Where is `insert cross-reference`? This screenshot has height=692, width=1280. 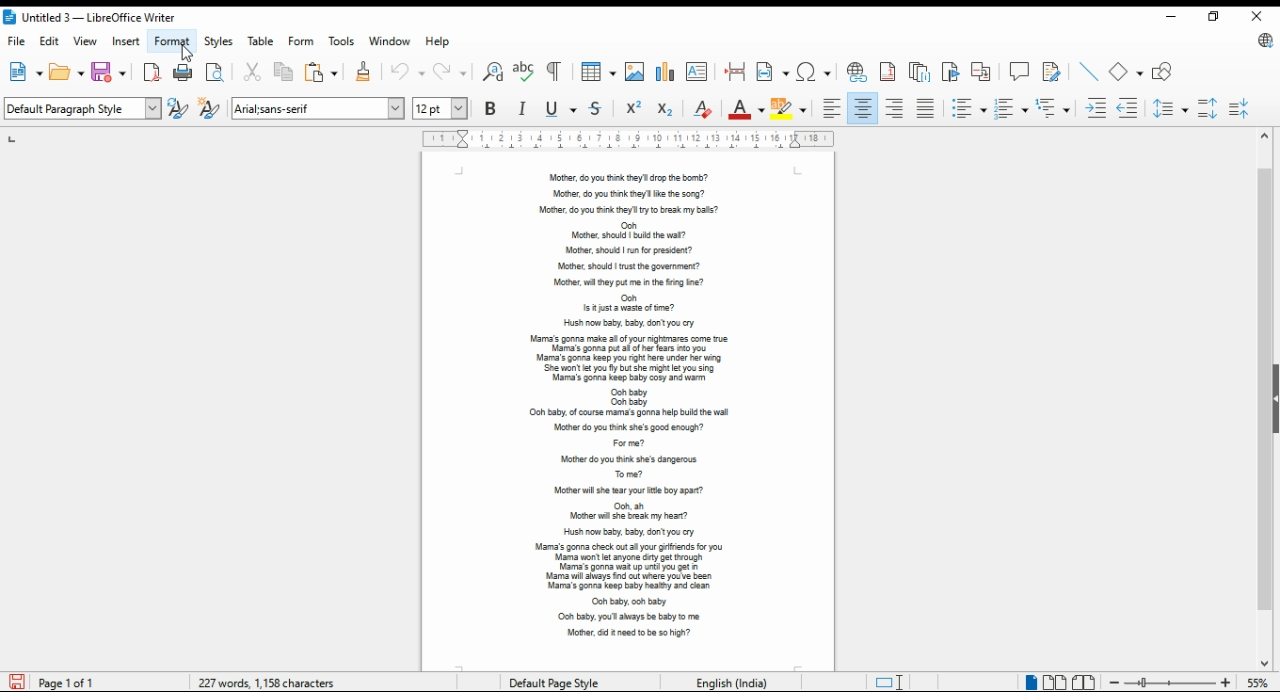 insert cross-reference is located at coordinates (981, 72).